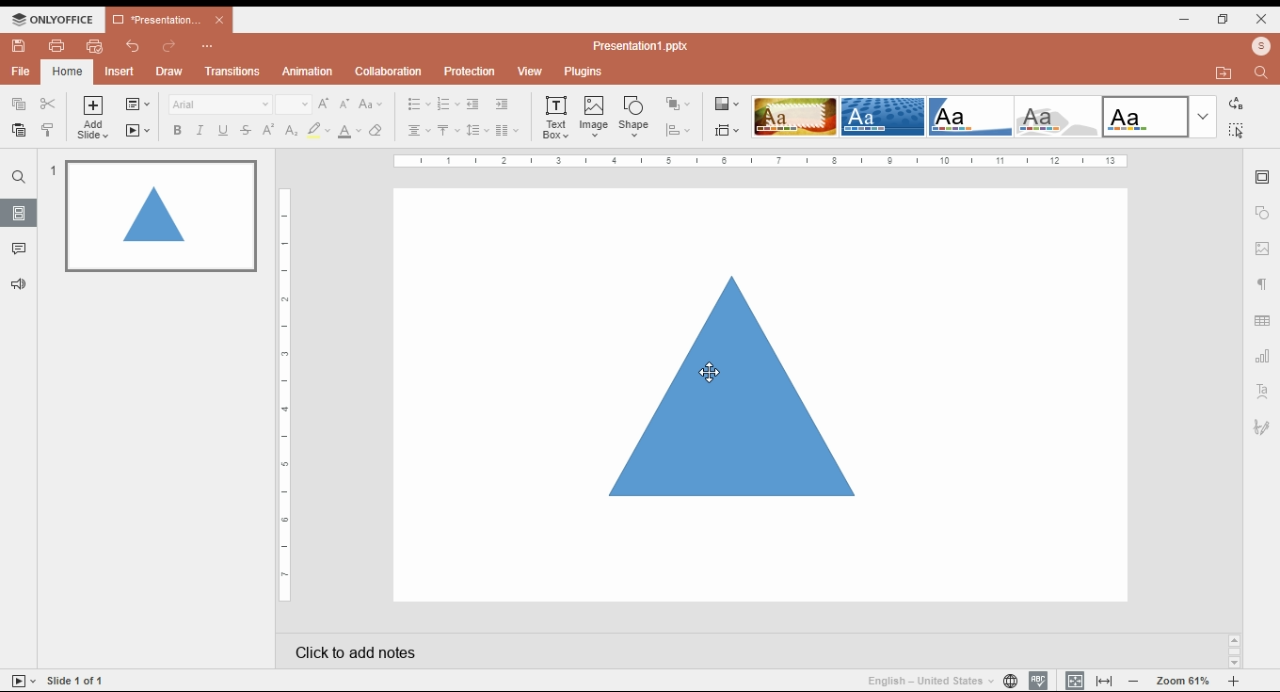 The height and width of the screenshot is (692, 1280). What do you see at coordinates (1262, 212) in the screenshot?
I see `shape setting` at bounding box center [1262, 212].